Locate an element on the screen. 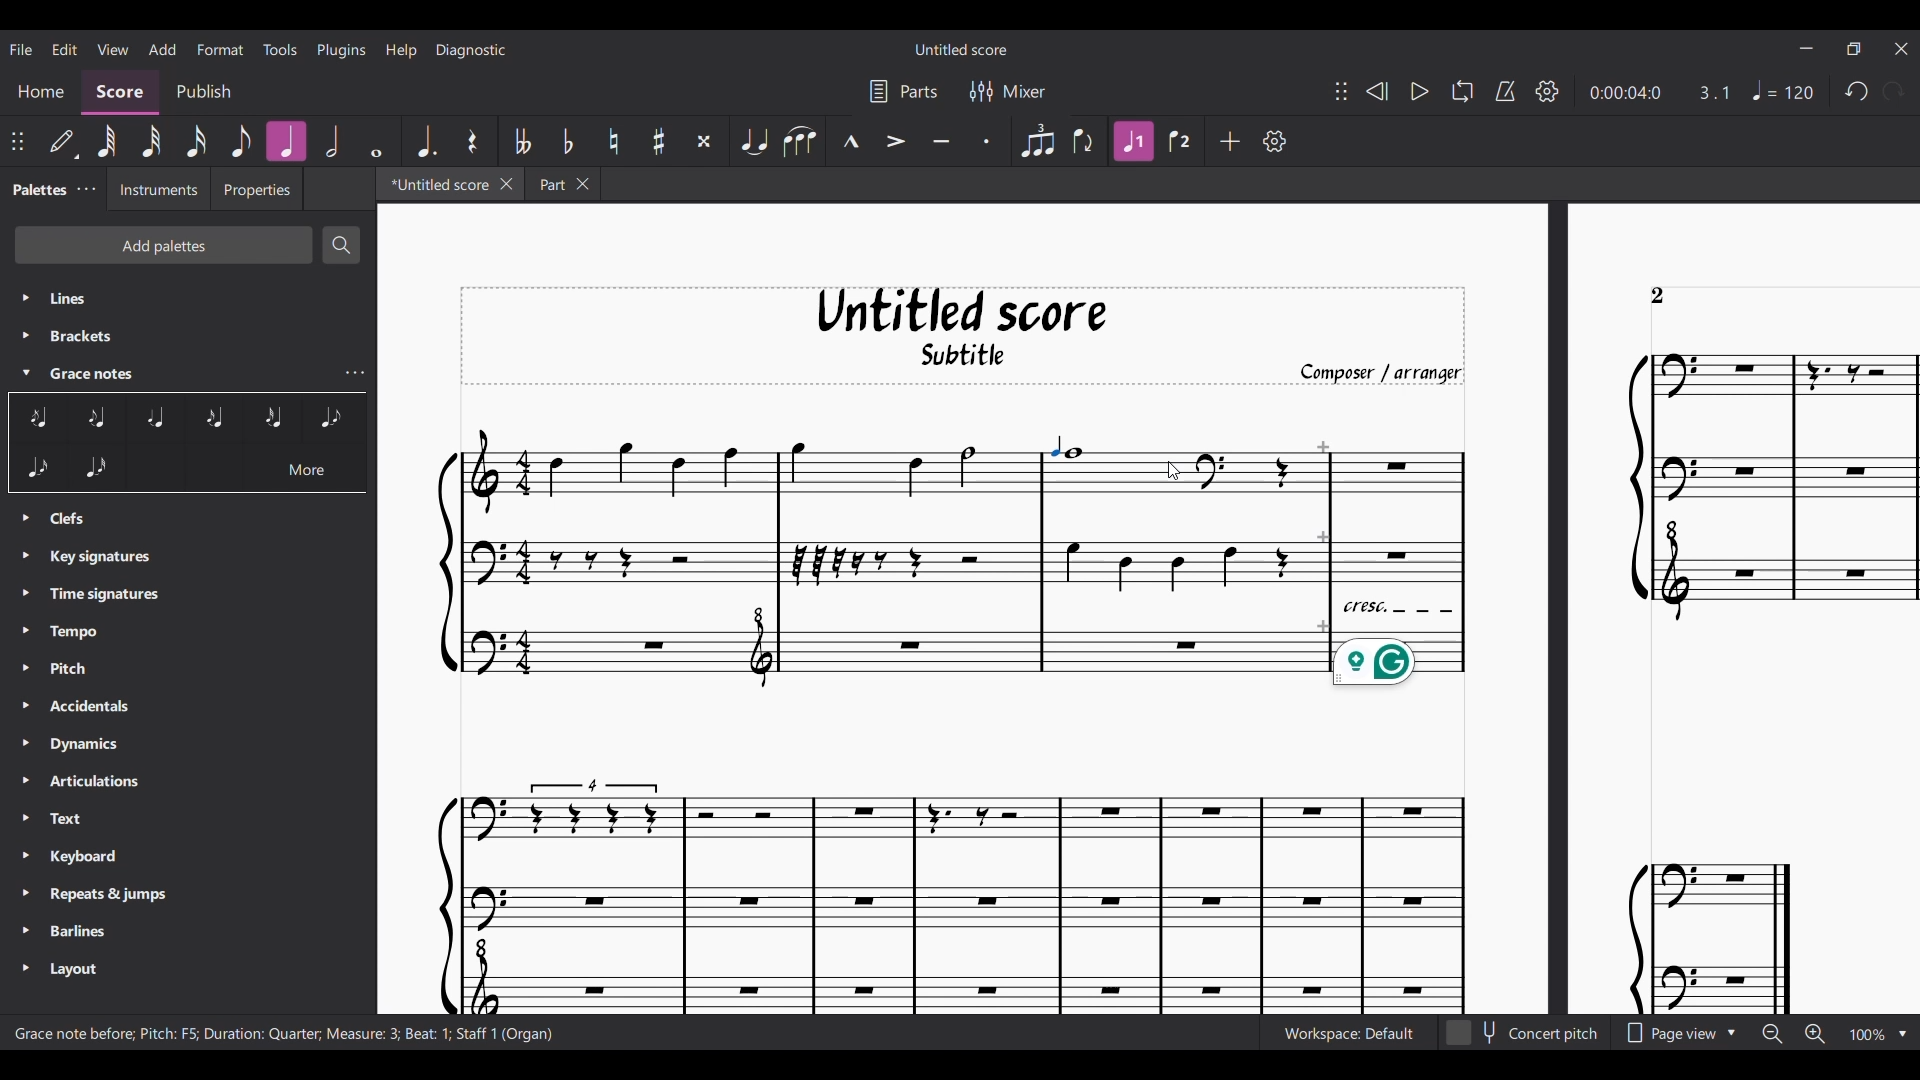 Image resolution: width=1920 pixels, height=1080 pixels. Page number is located at coordinates (1657, 296).